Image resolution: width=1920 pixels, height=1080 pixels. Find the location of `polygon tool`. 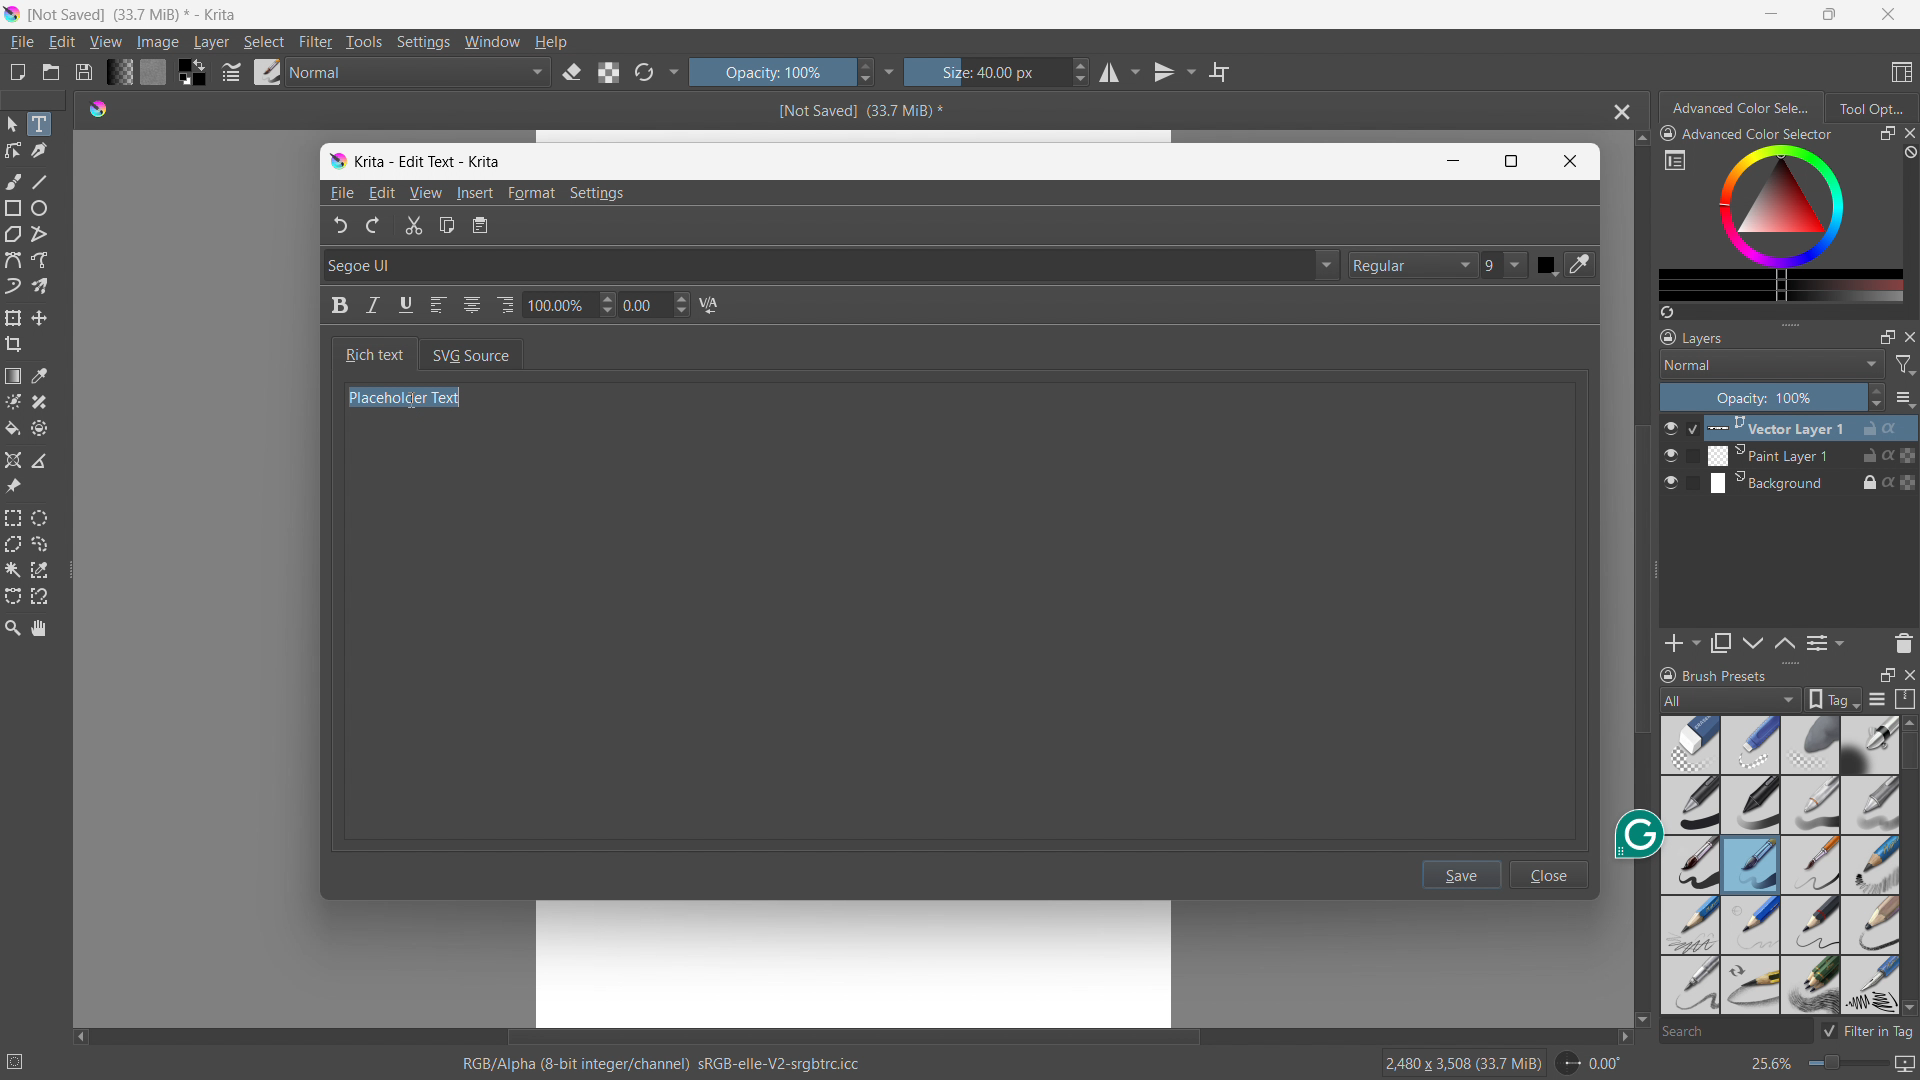

polygon tool is located at coordinates (13, 235).